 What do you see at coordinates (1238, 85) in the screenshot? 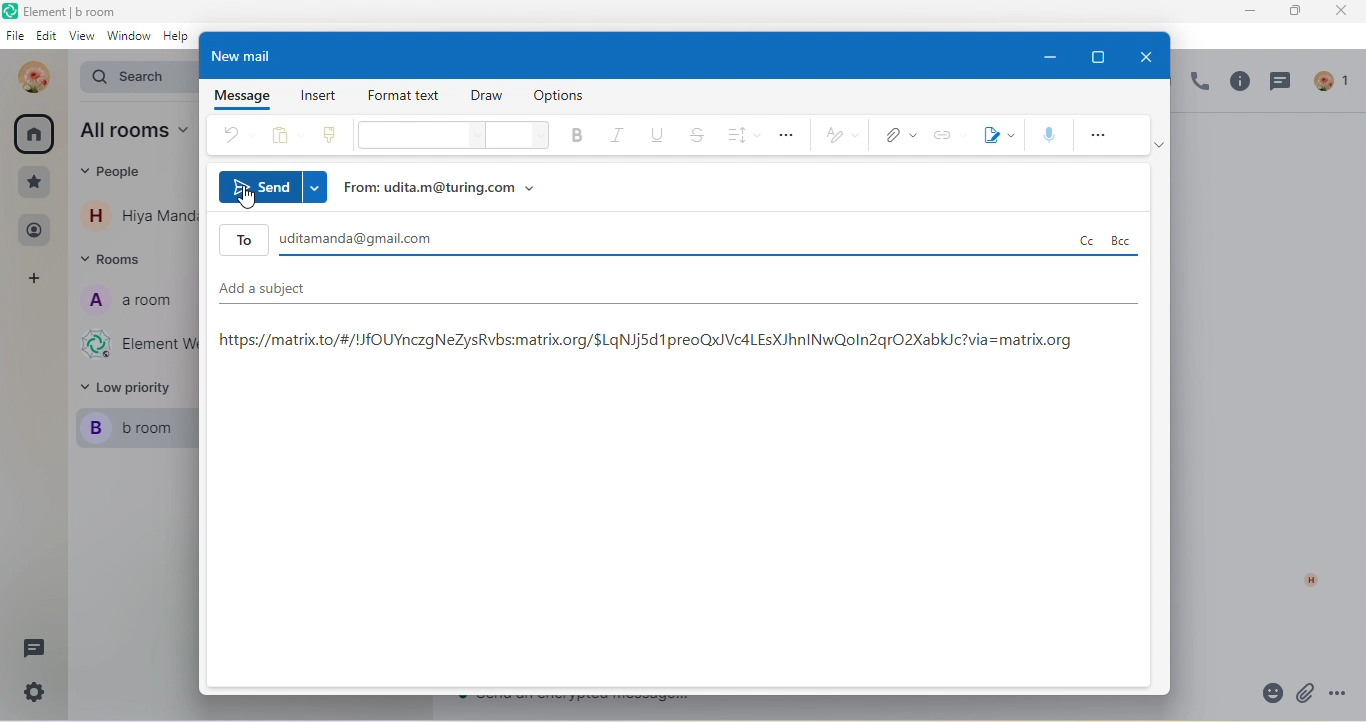
I see `info` at bounding box center [1238, 85].